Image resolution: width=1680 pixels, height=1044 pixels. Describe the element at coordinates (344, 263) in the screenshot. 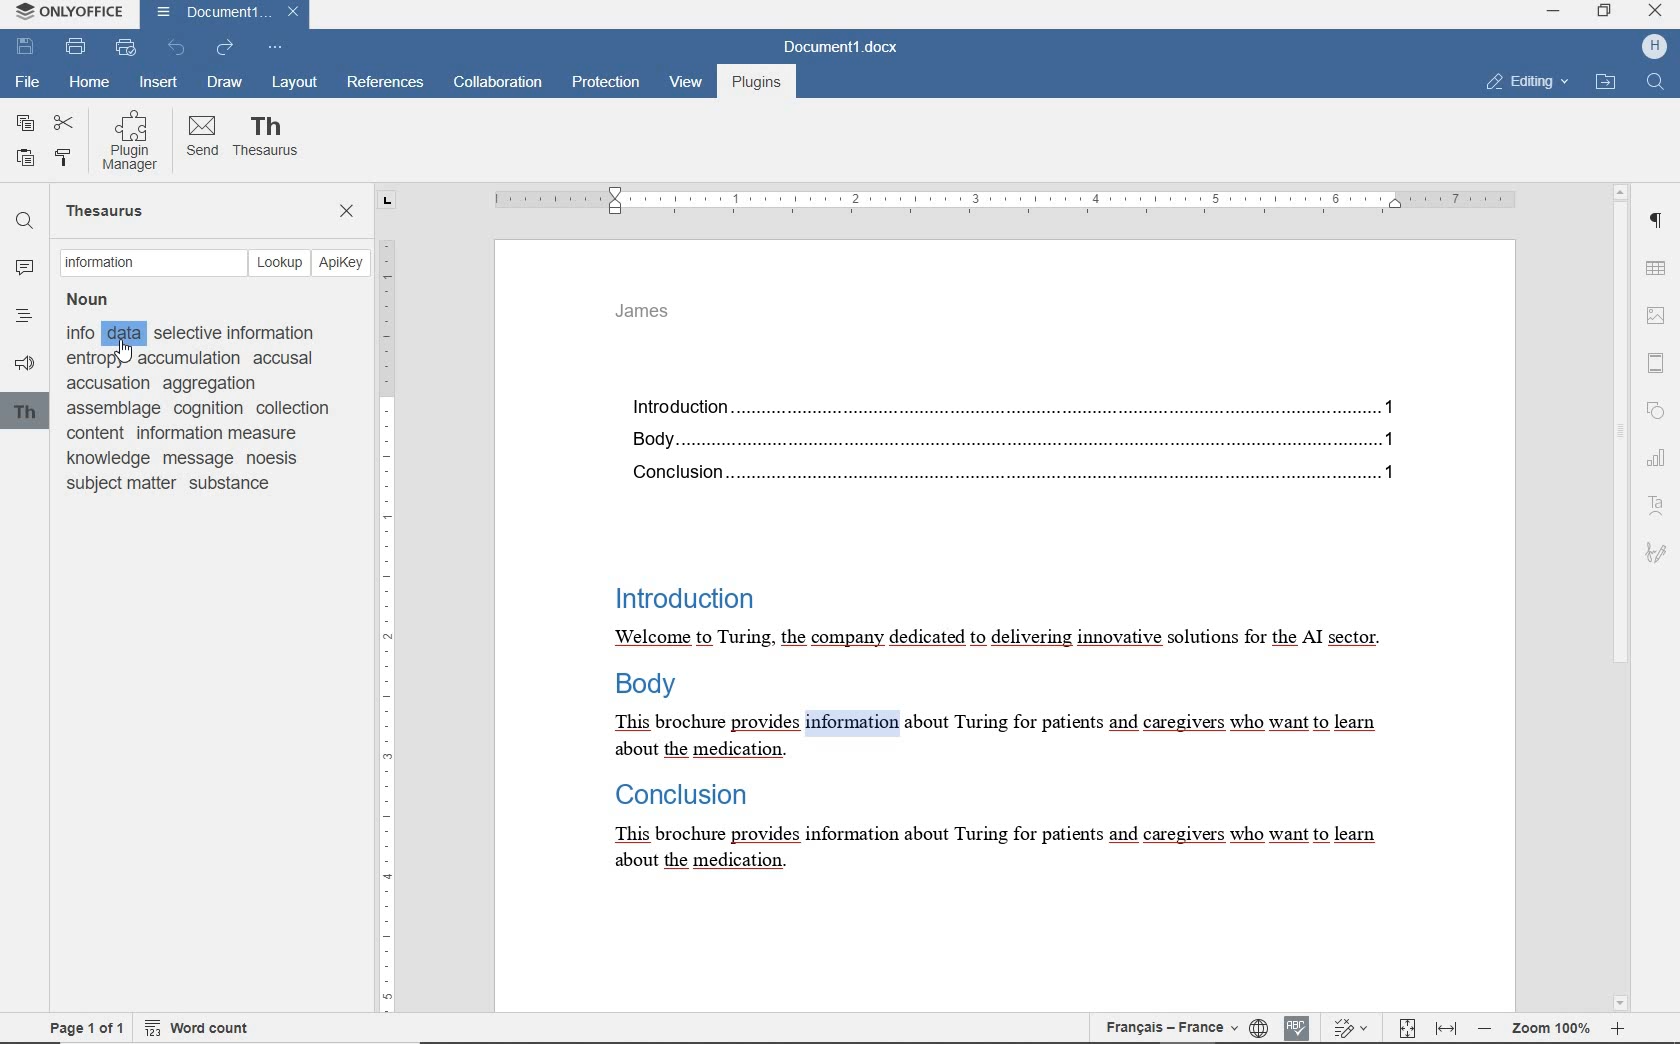

I see `APIKEY` at that location.